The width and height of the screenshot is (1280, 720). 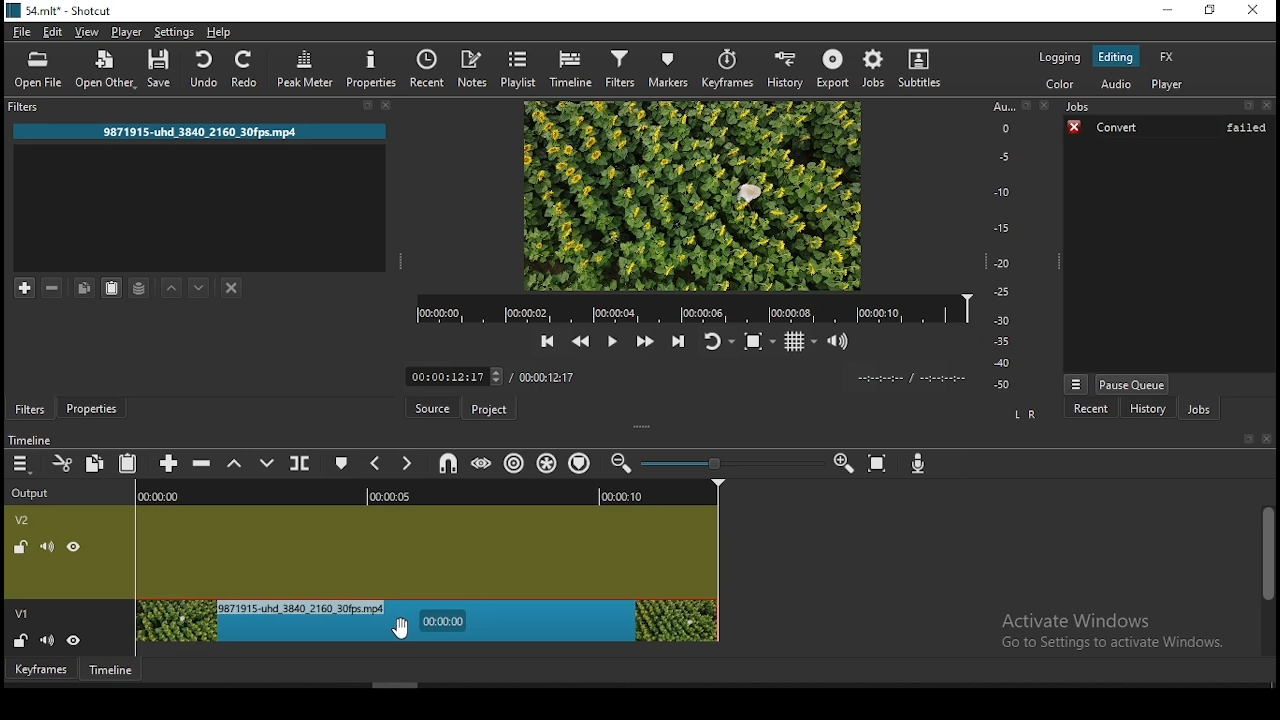 What do you see at coordinates (231, 288) in the screenshot?
I see `deselect filter` at bounding box center [231, 288].